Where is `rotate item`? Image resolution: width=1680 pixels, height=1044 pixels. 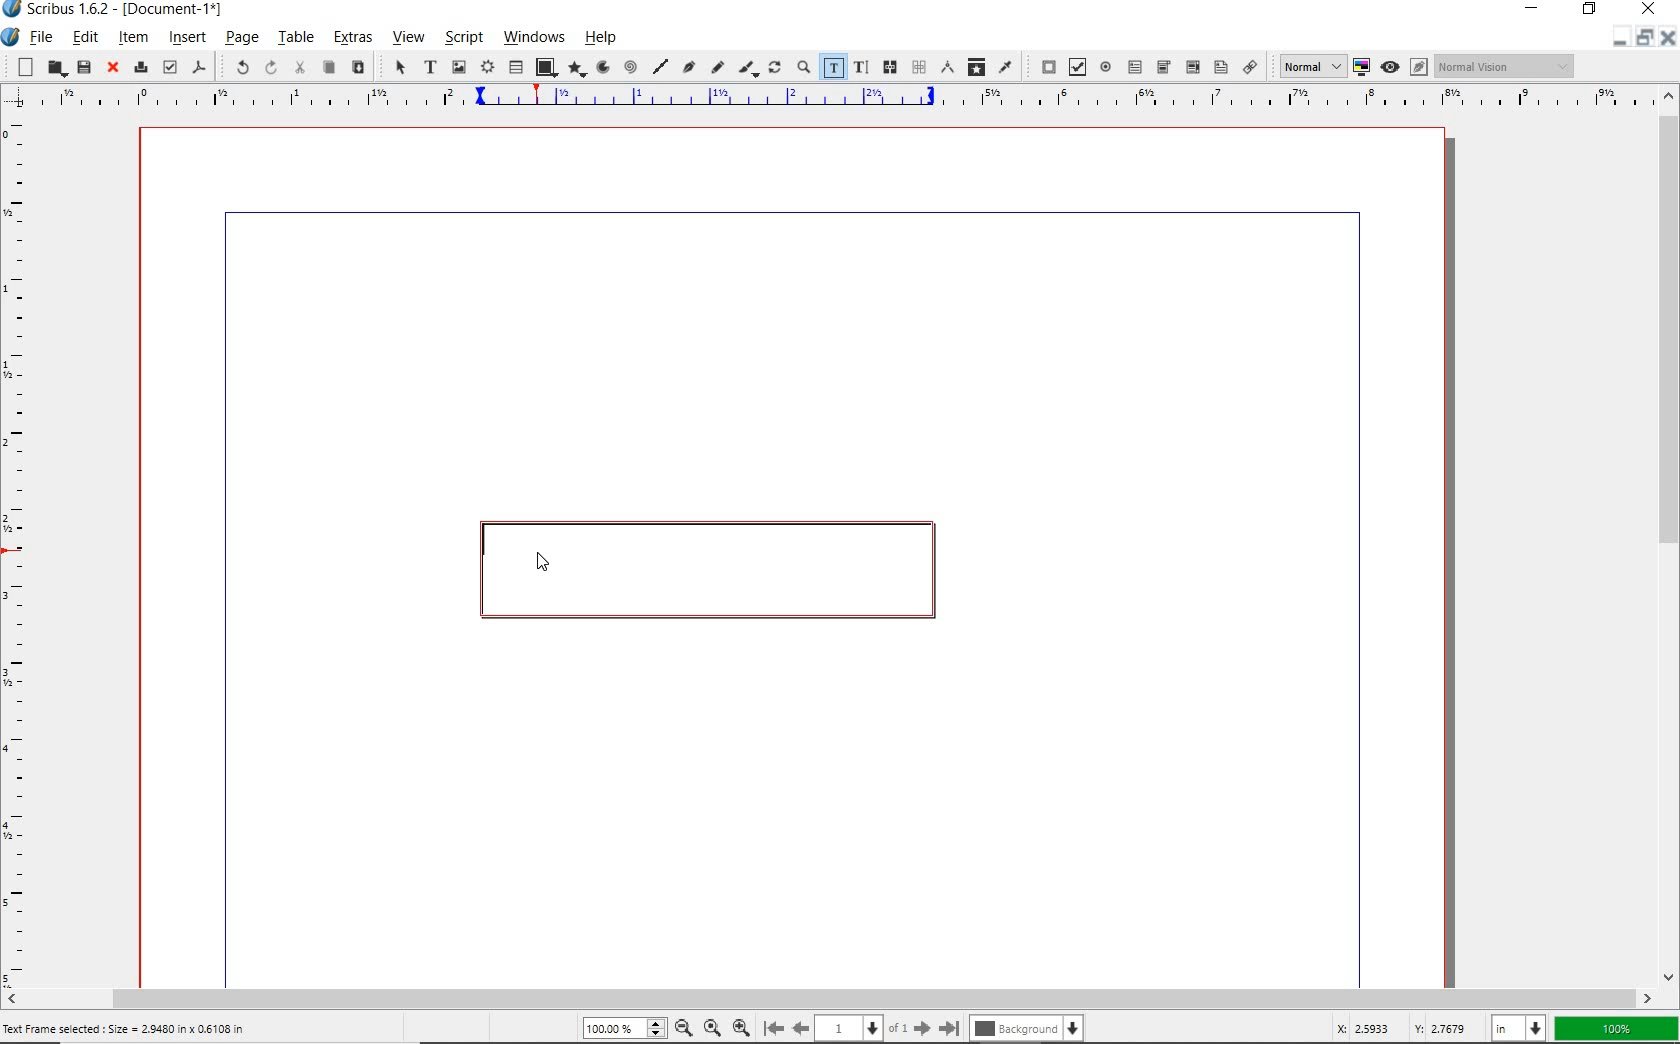 rotate item is located at coordinates (775, 69).